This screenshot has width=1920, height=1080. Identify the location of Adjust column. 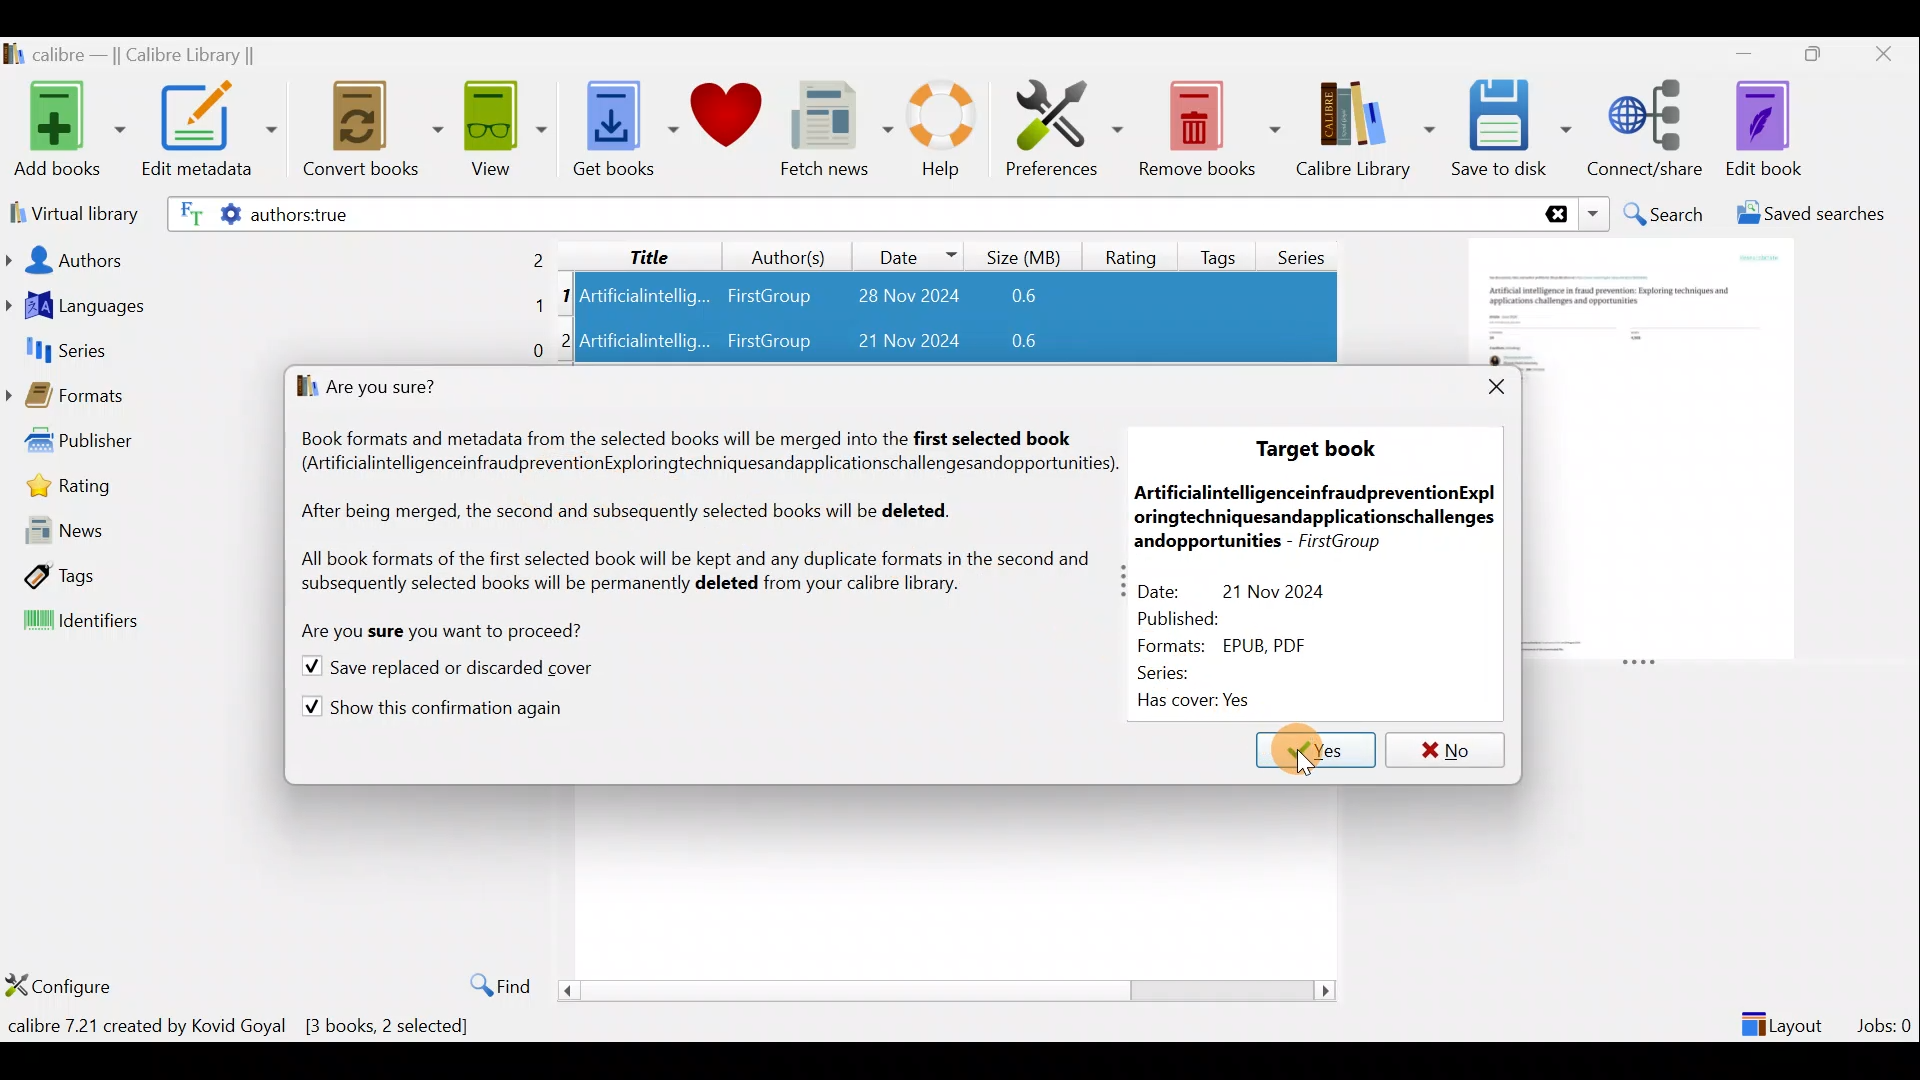
(1123, 579).